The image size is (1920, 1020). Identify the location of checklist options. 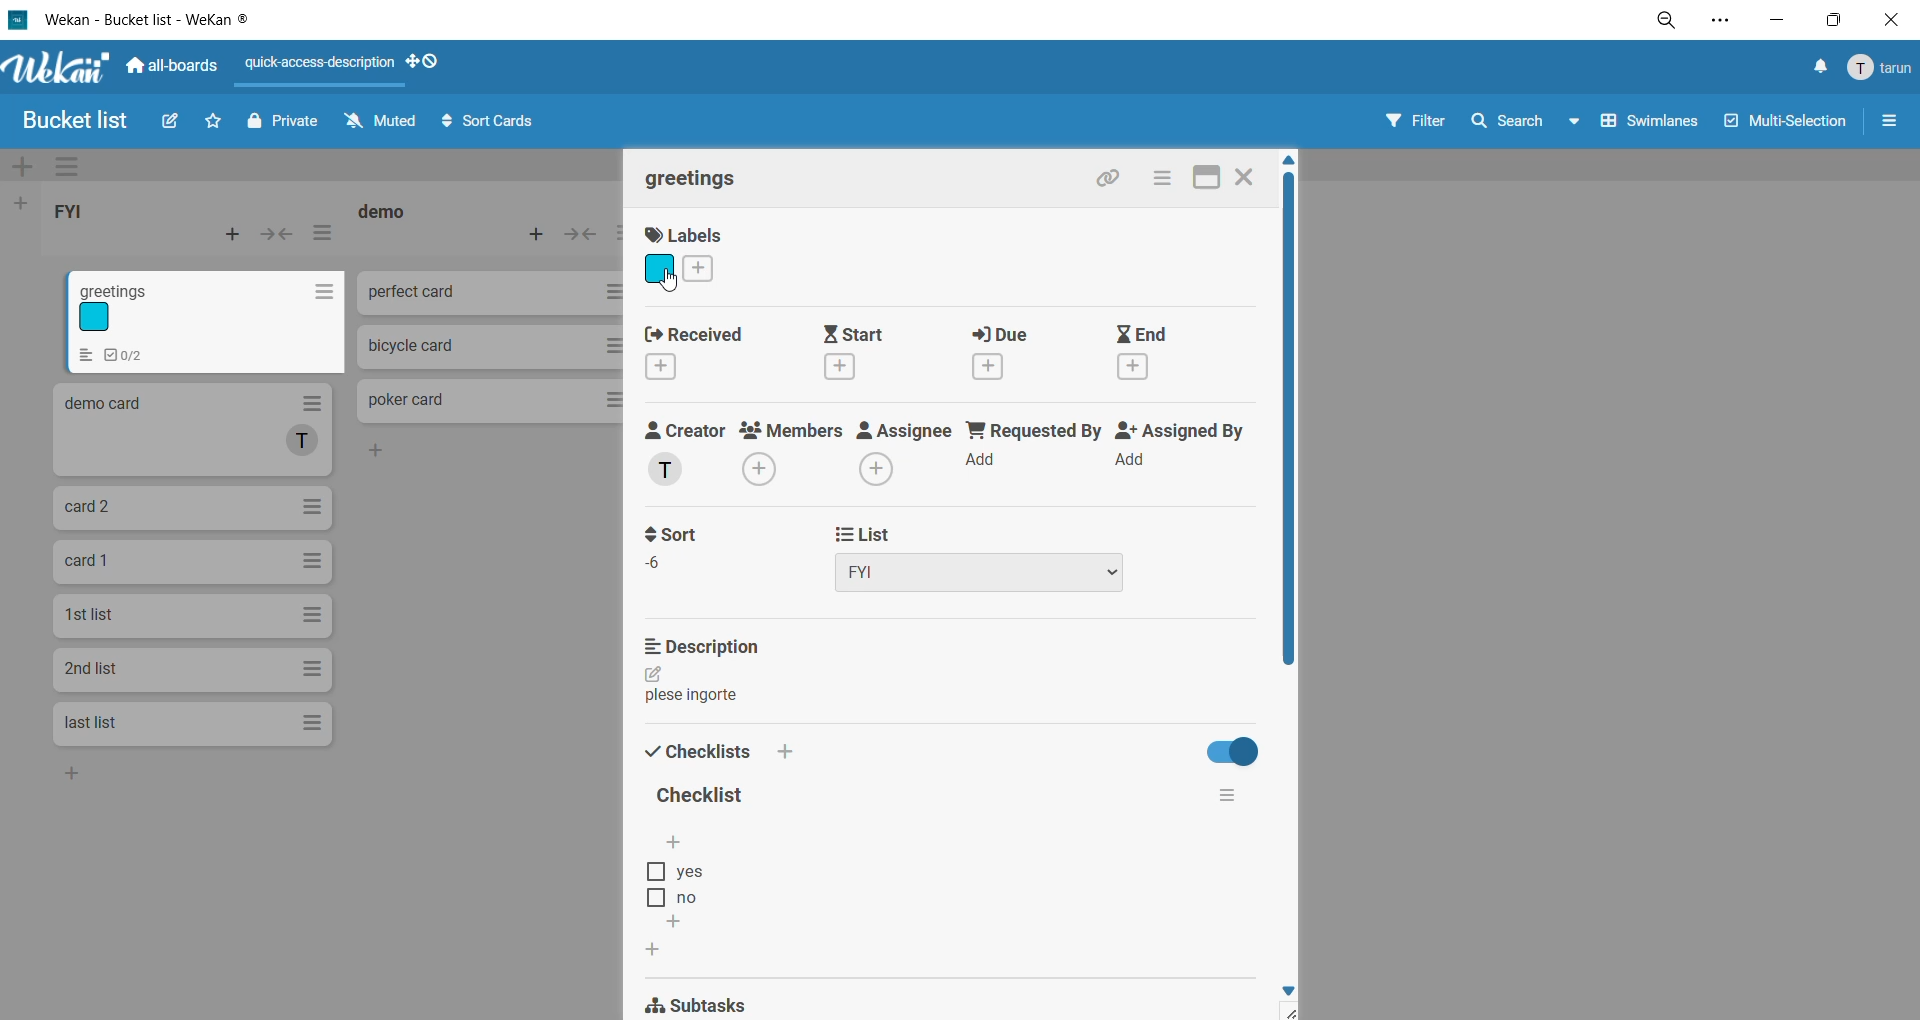
(675, 885).